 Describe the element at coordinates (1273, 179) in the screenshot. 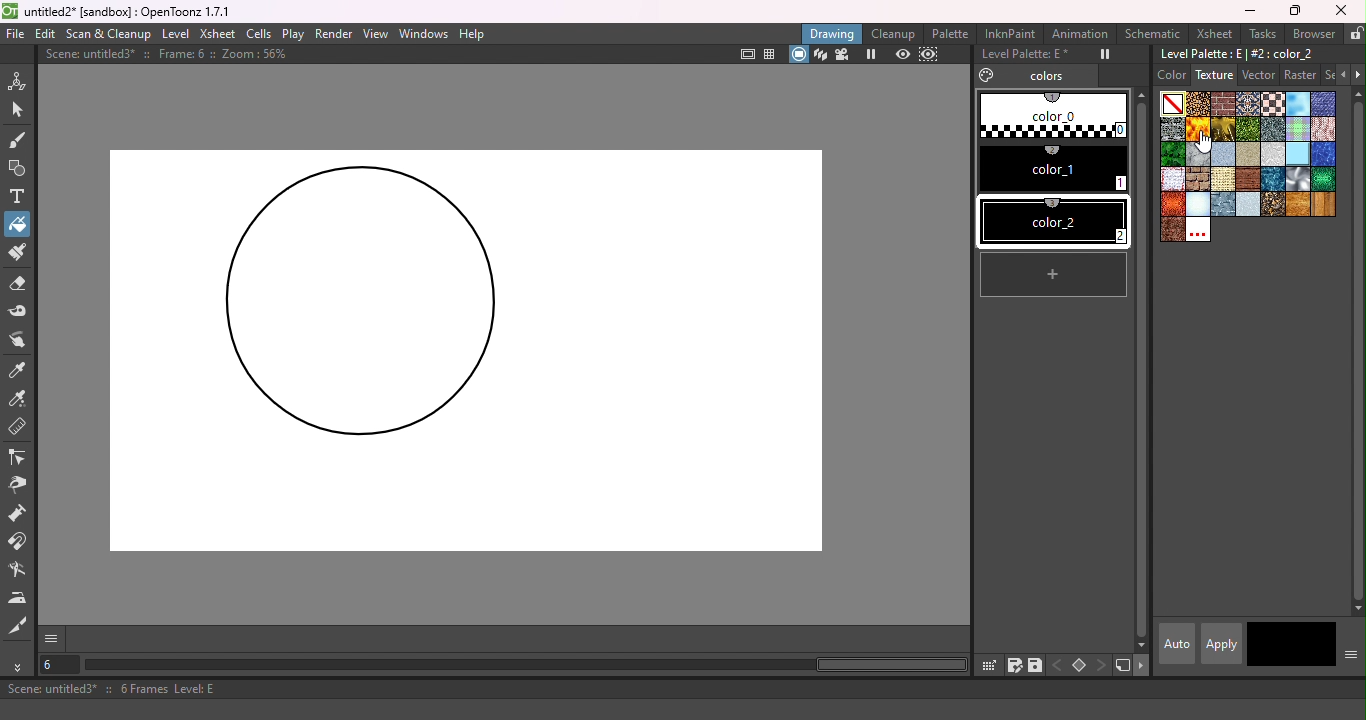

I see `sea` at that location.